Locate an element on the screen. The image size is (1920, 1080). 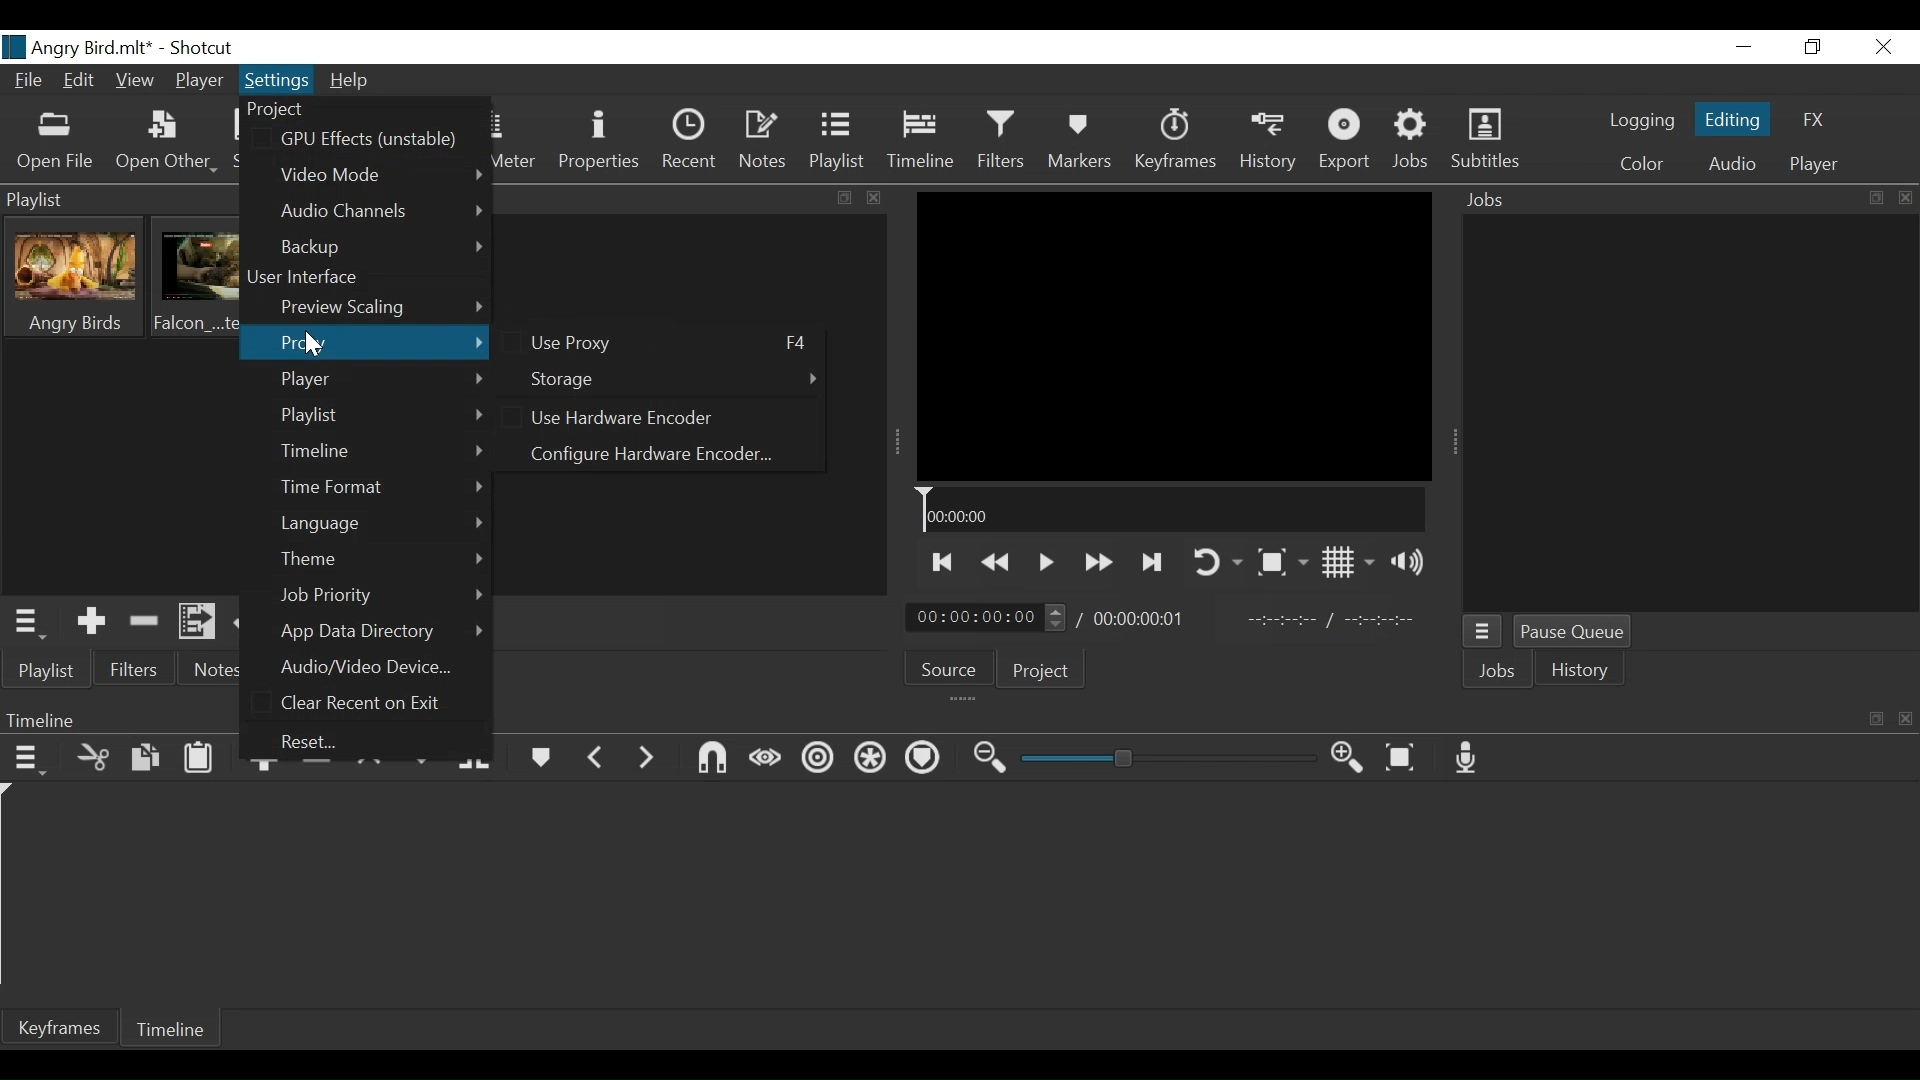
Ripple is located at coordinates (815, 758).